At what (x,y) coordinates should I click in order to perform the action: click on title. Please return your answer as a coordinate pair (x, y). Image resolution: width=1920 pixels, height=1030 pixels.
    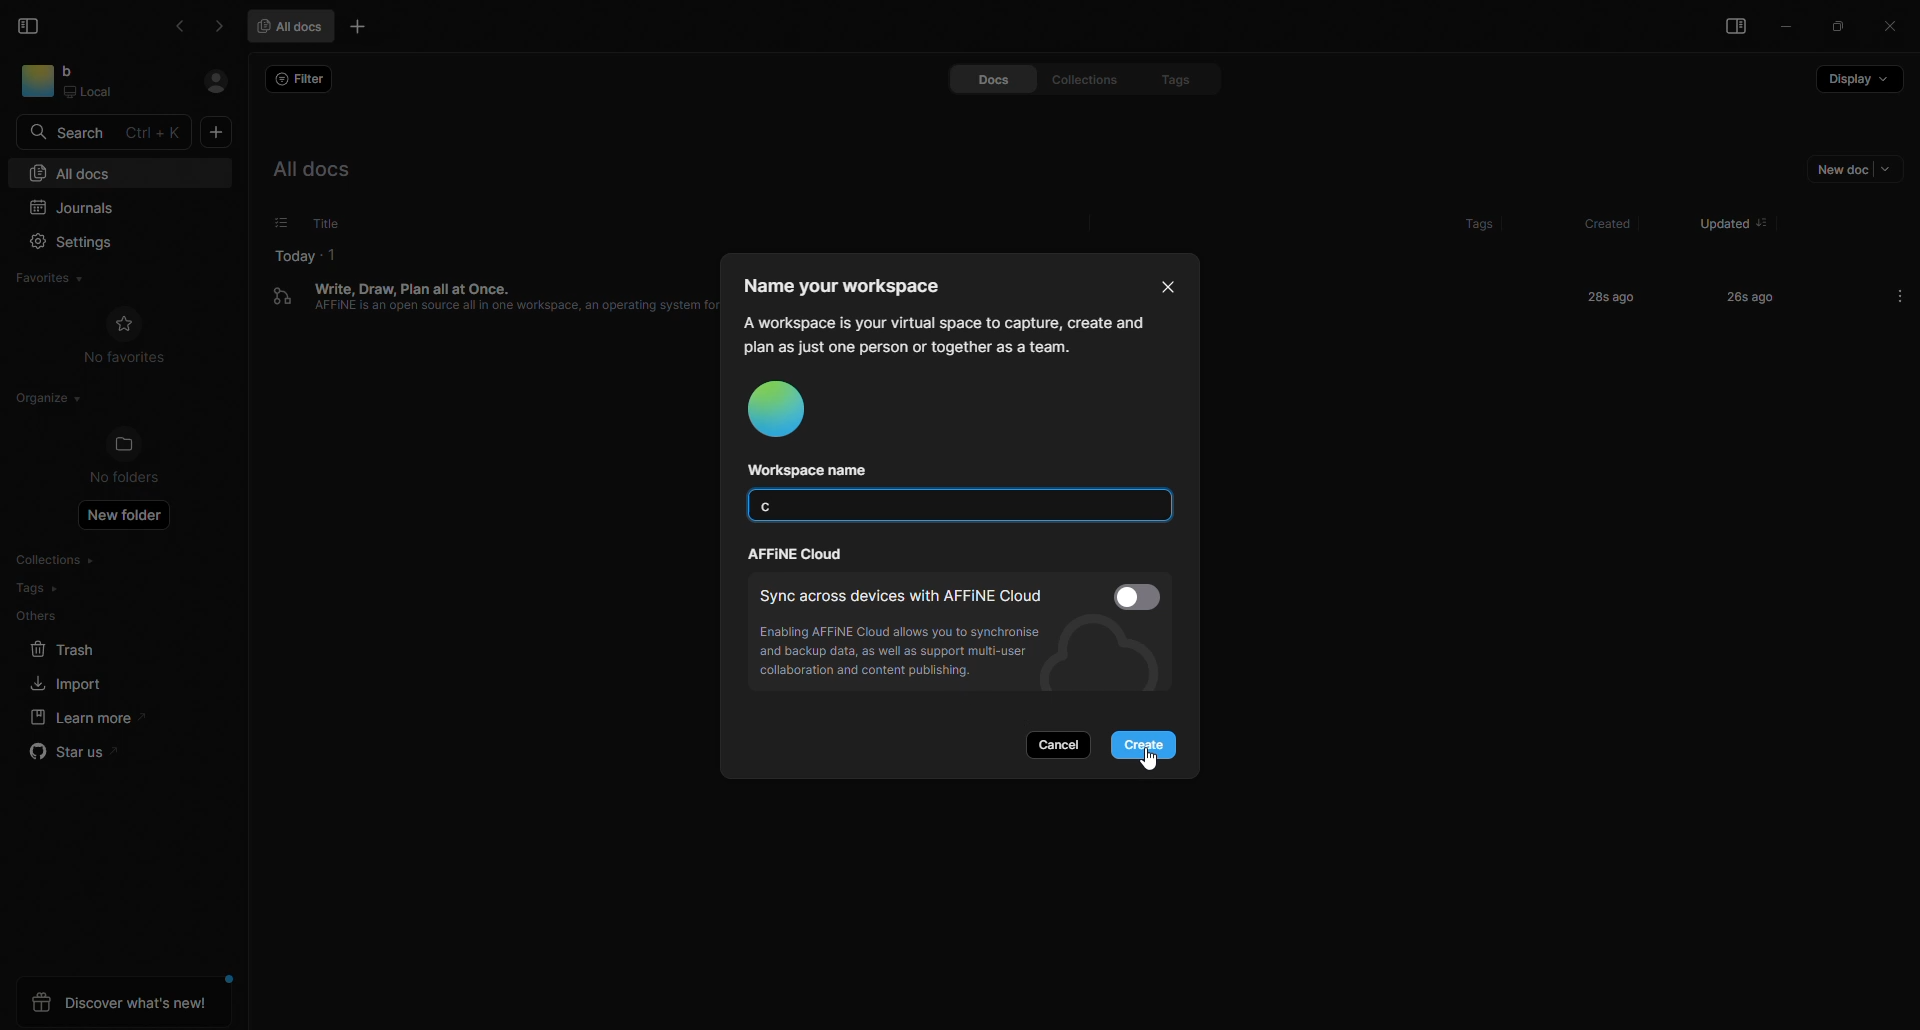
    Looking at the image, I should click on (323, 222).